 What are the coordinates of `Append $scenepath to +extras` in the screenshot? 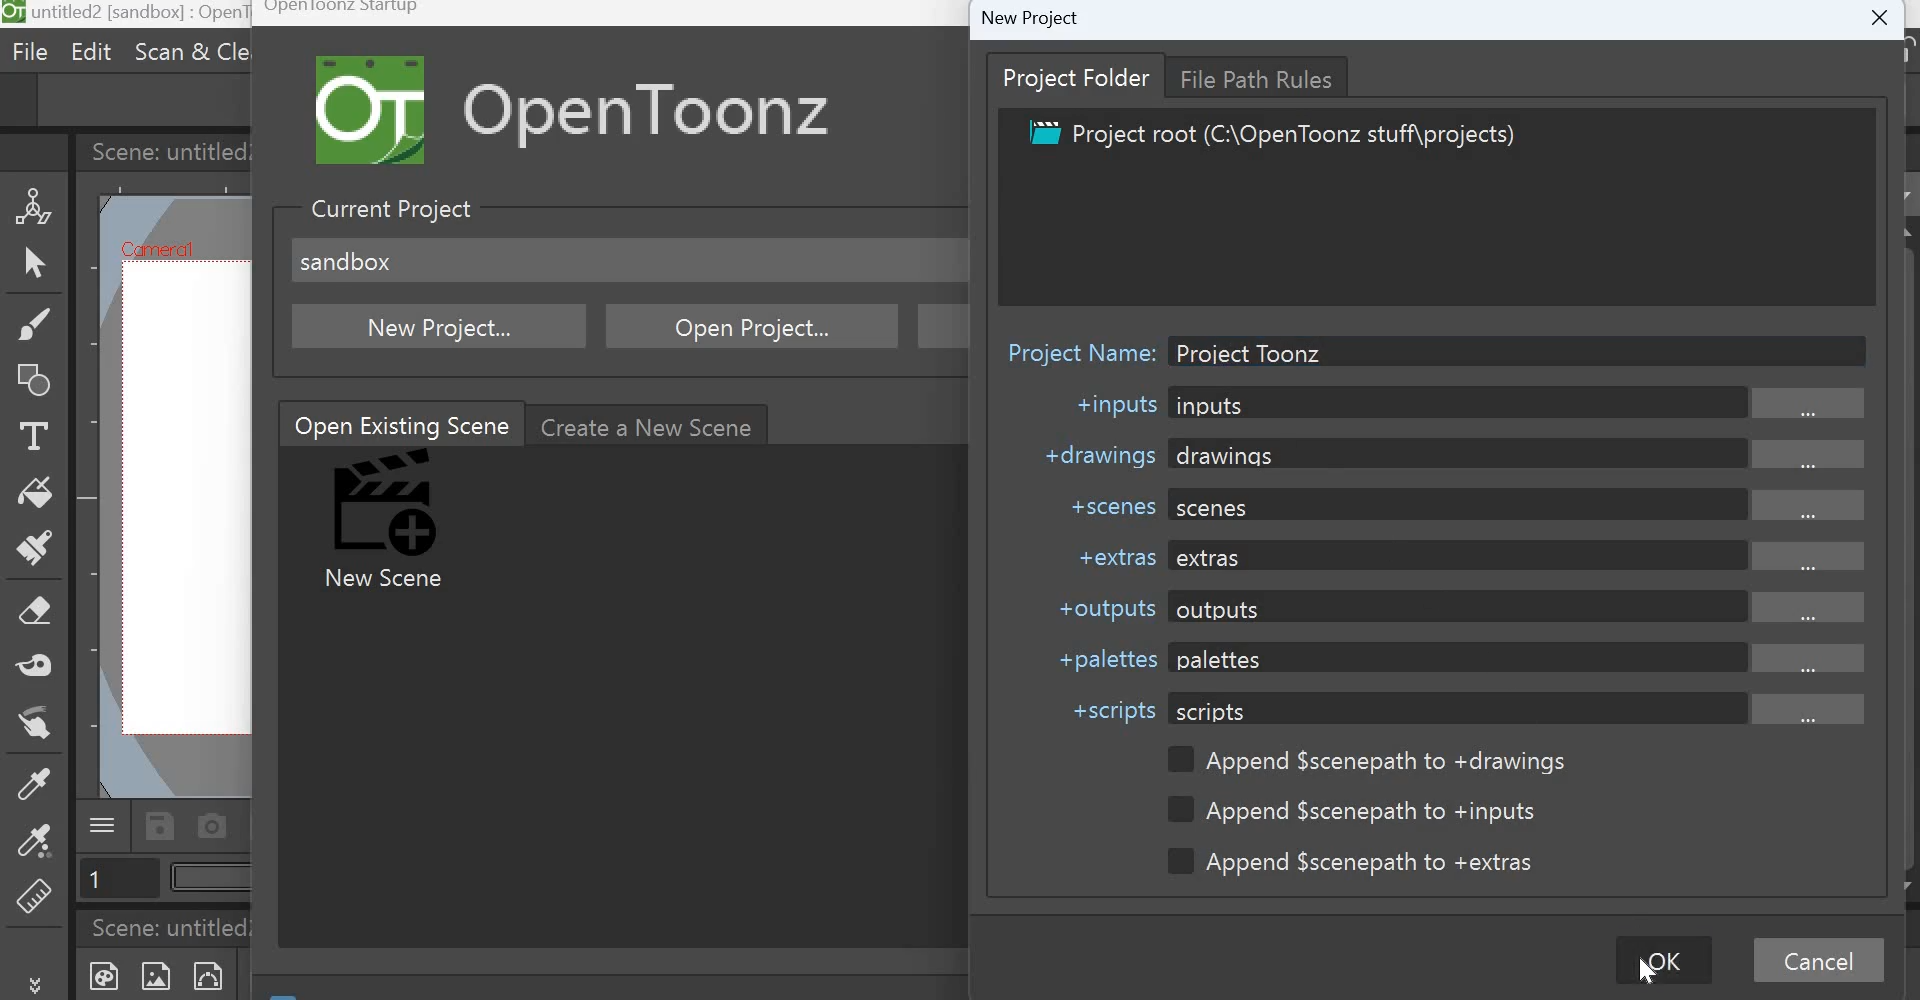 It's located at (1361, 861).